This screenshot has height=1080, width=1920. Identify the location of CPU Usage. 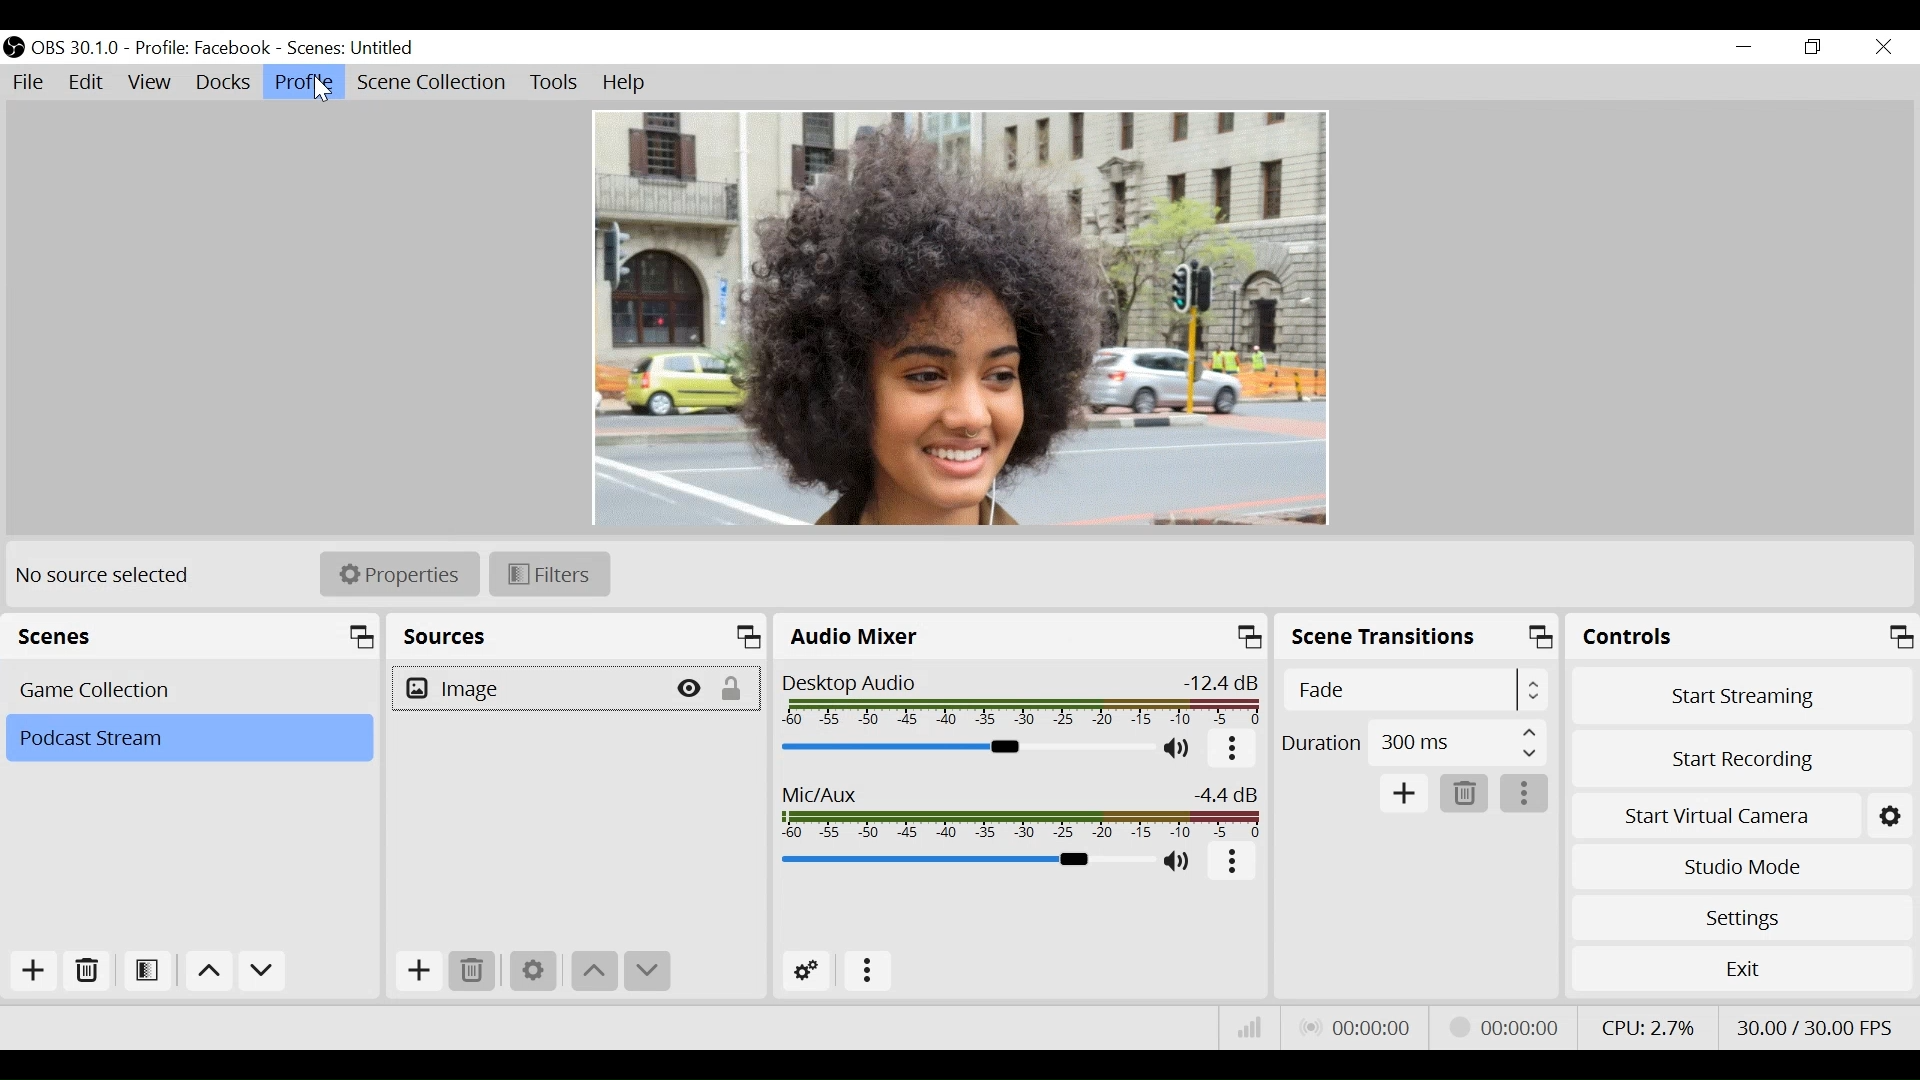
(1648, 1024).